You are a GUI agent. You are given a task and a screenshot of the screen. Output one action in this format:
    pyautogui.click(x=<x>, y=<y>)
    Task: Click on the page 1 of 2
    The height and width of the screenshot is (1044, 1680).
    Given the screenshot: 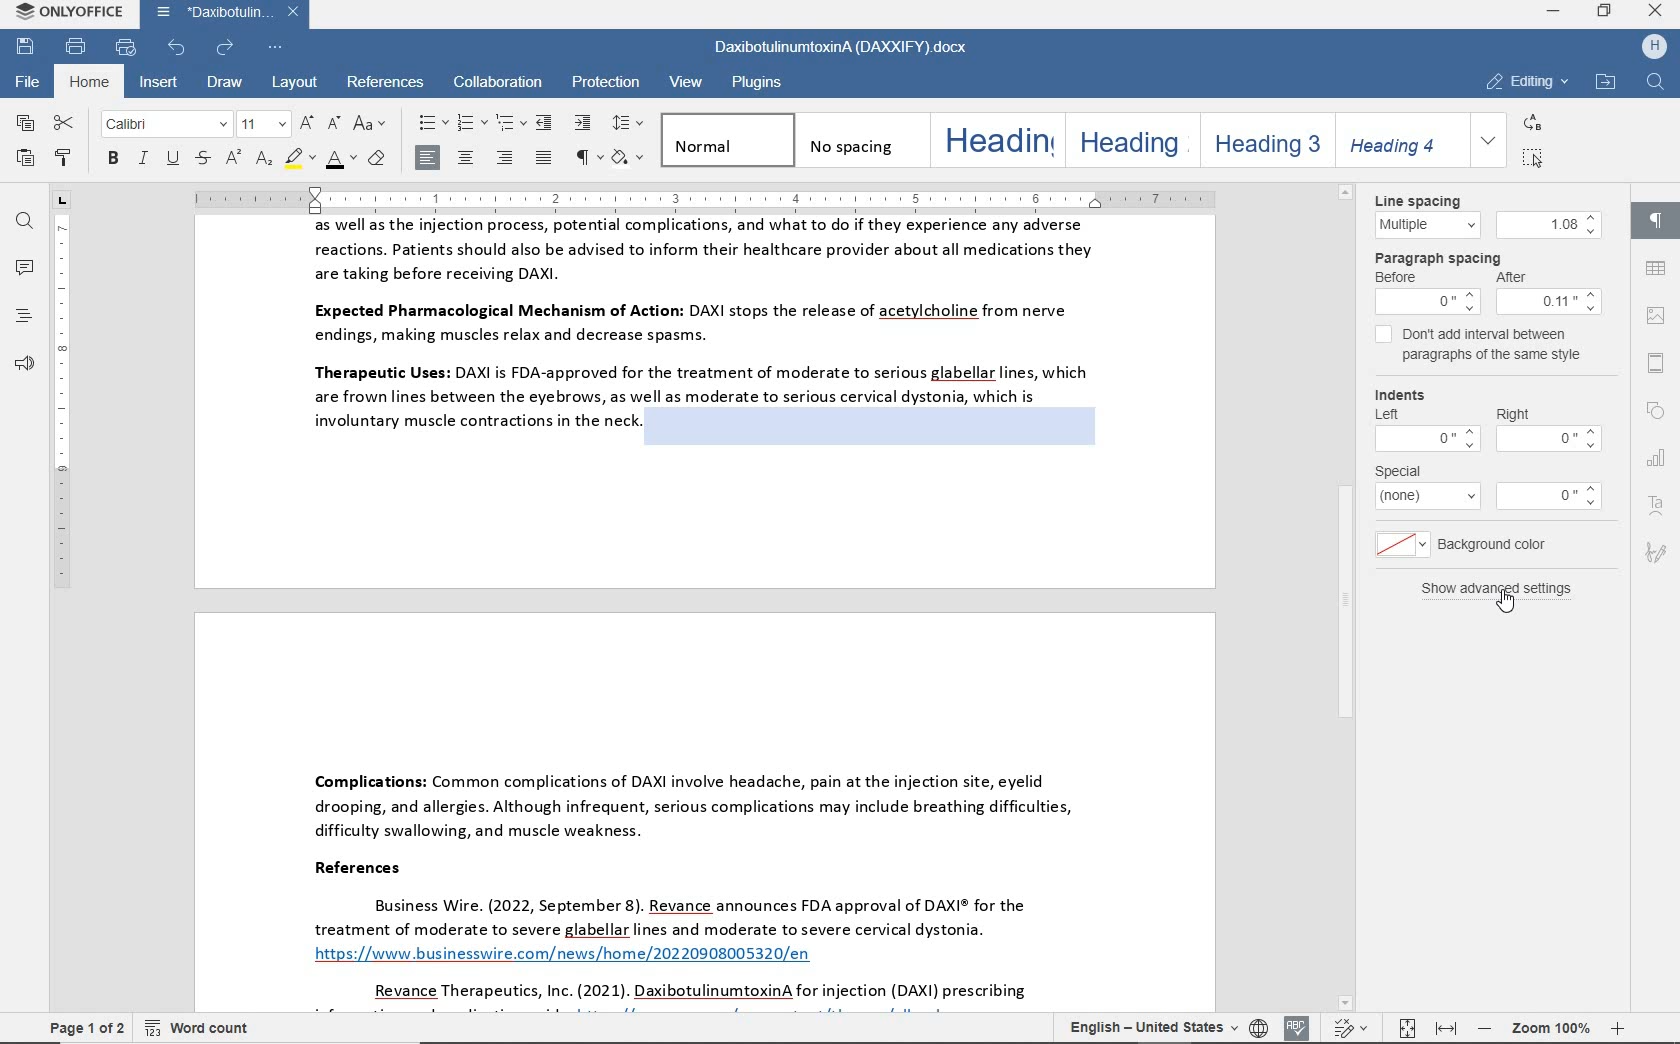 What is the action you would take?
    pyautogui.click(x=87, y=1026)
    